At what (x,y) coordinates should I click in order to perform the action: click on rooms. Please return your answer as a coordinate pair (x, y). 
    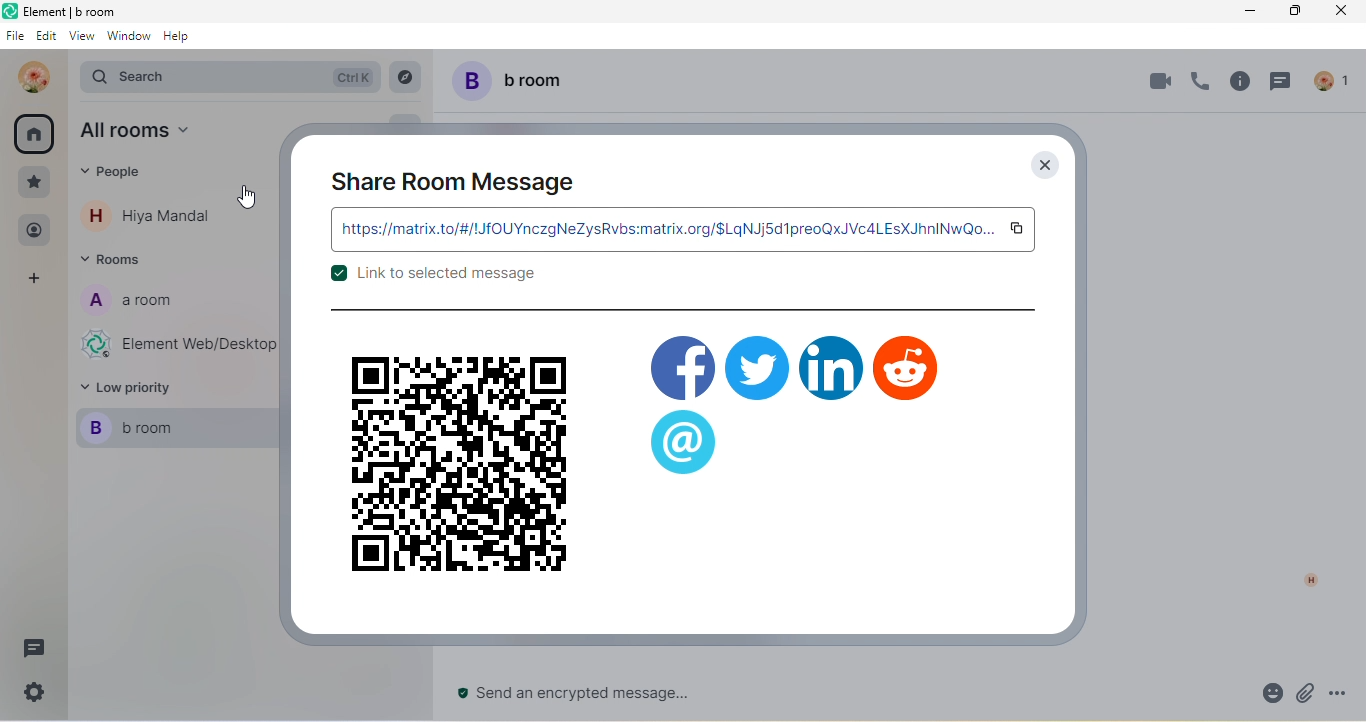
    Looking at the image, I should click on (119, 262).